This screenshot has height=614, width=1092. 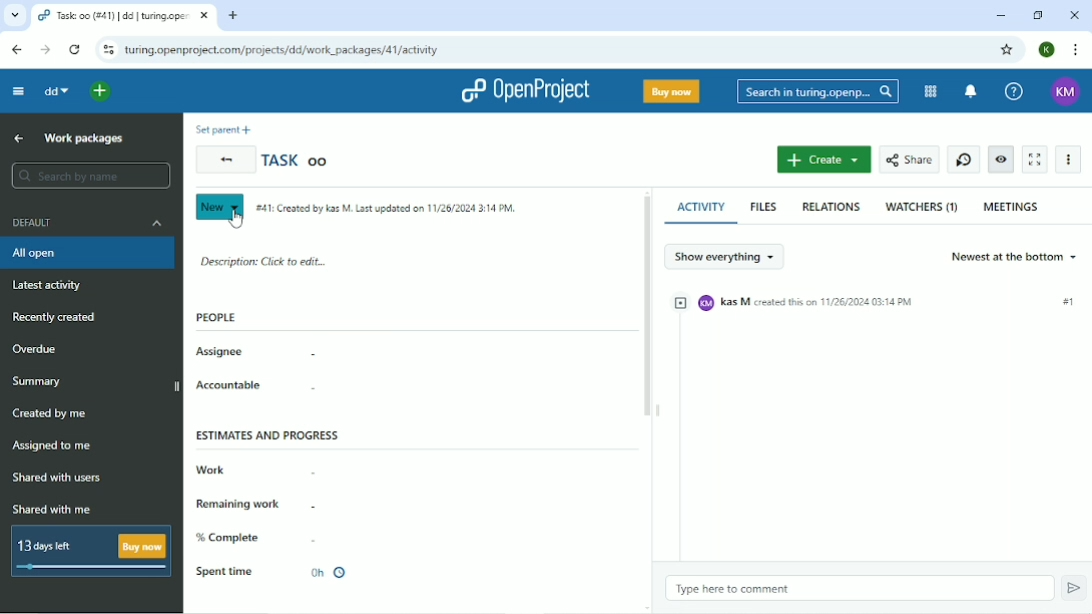 I want to click on Recently created, so click(x=60, y=318).